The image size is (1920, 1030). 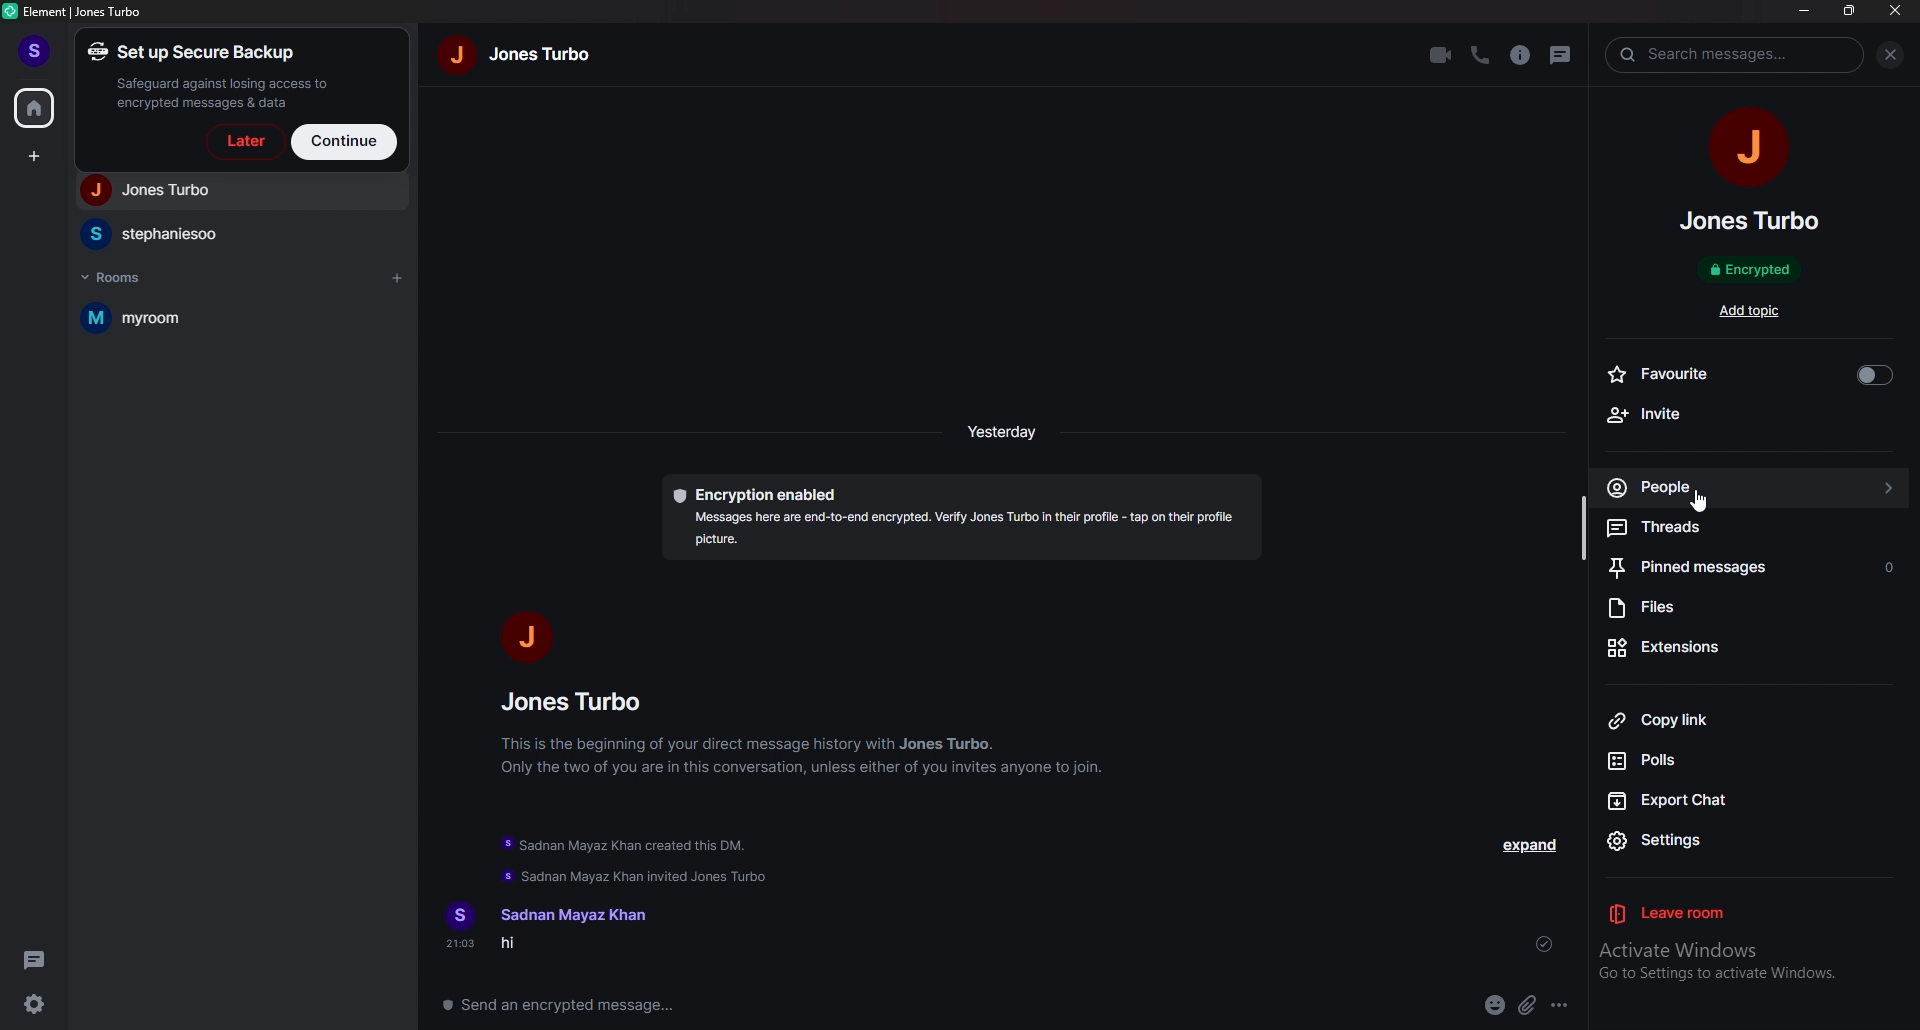 I want to click on close, so click(x=1896, y=11).